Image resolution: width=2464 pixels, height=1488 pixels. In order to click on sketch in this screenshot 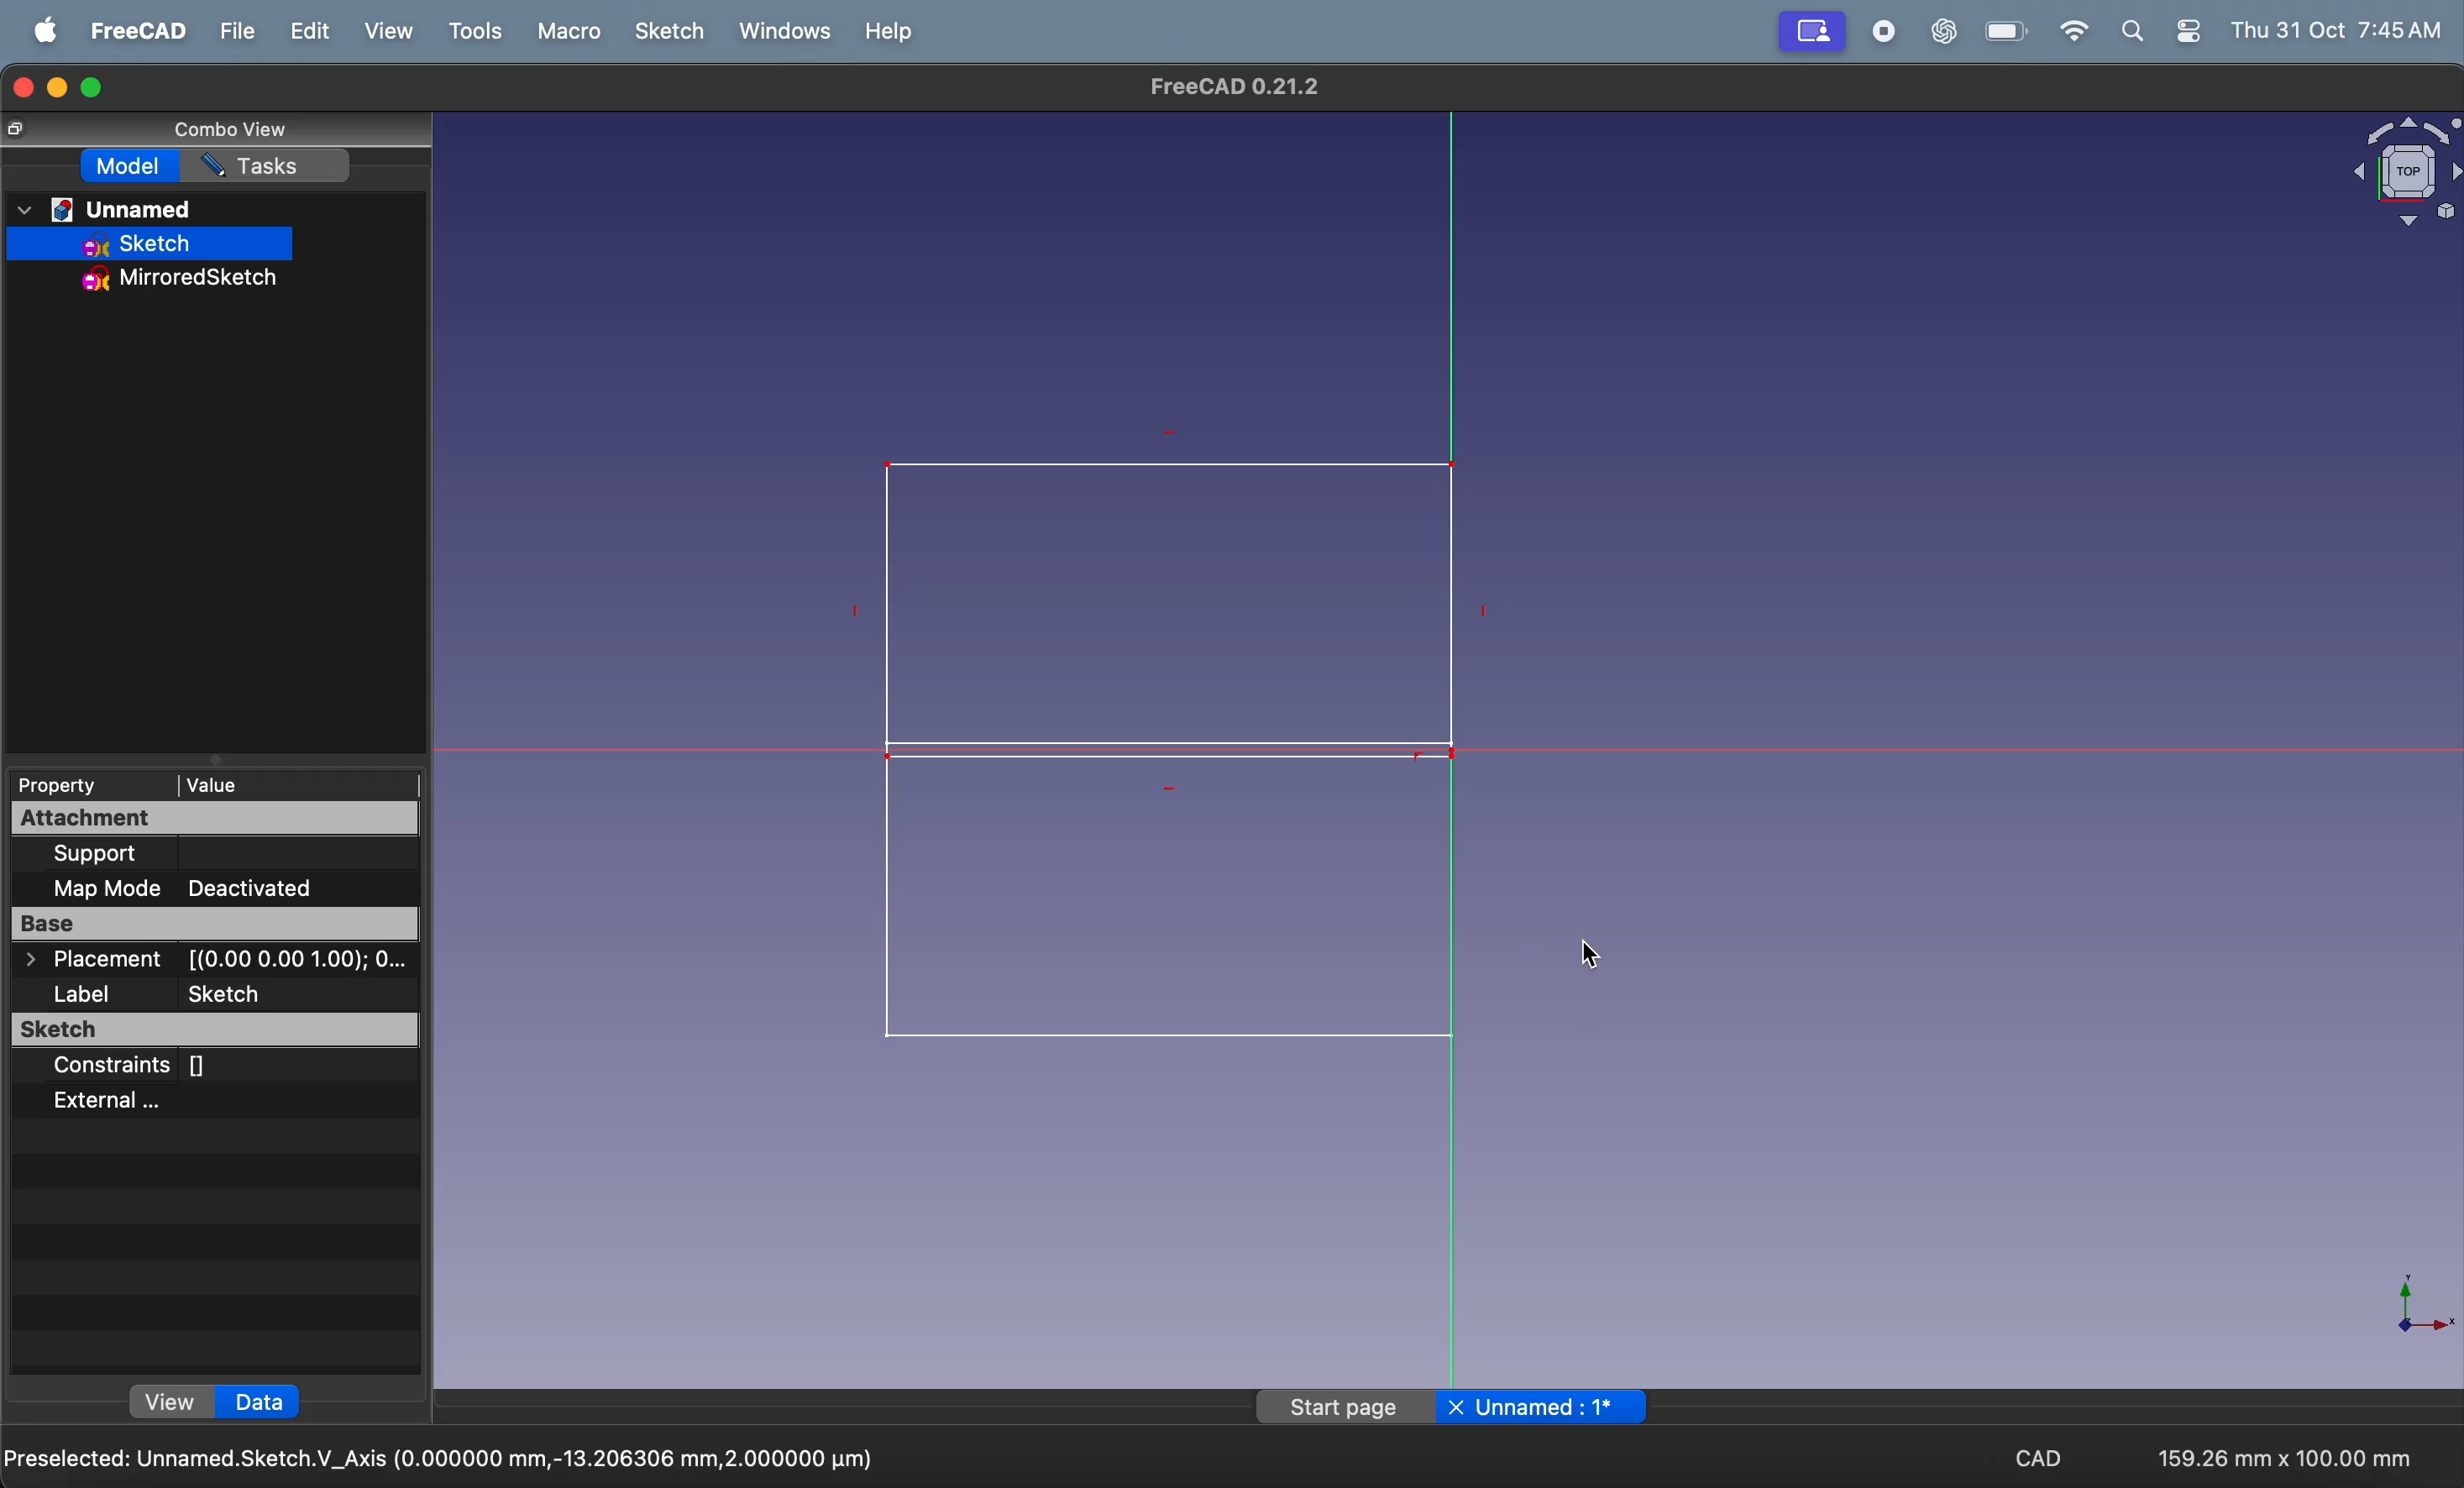, I will do `click(110, 242)`.